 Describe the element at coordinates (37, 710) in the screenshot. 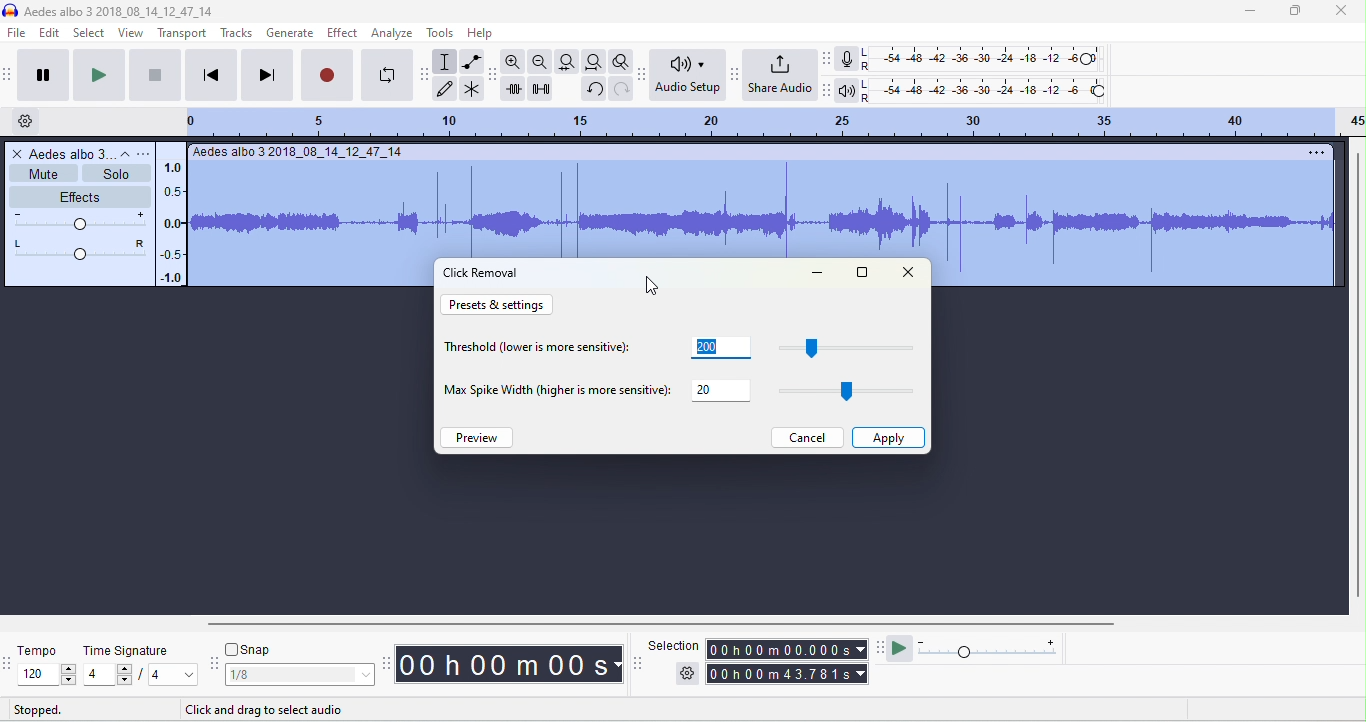

I see `stopped` at that location.